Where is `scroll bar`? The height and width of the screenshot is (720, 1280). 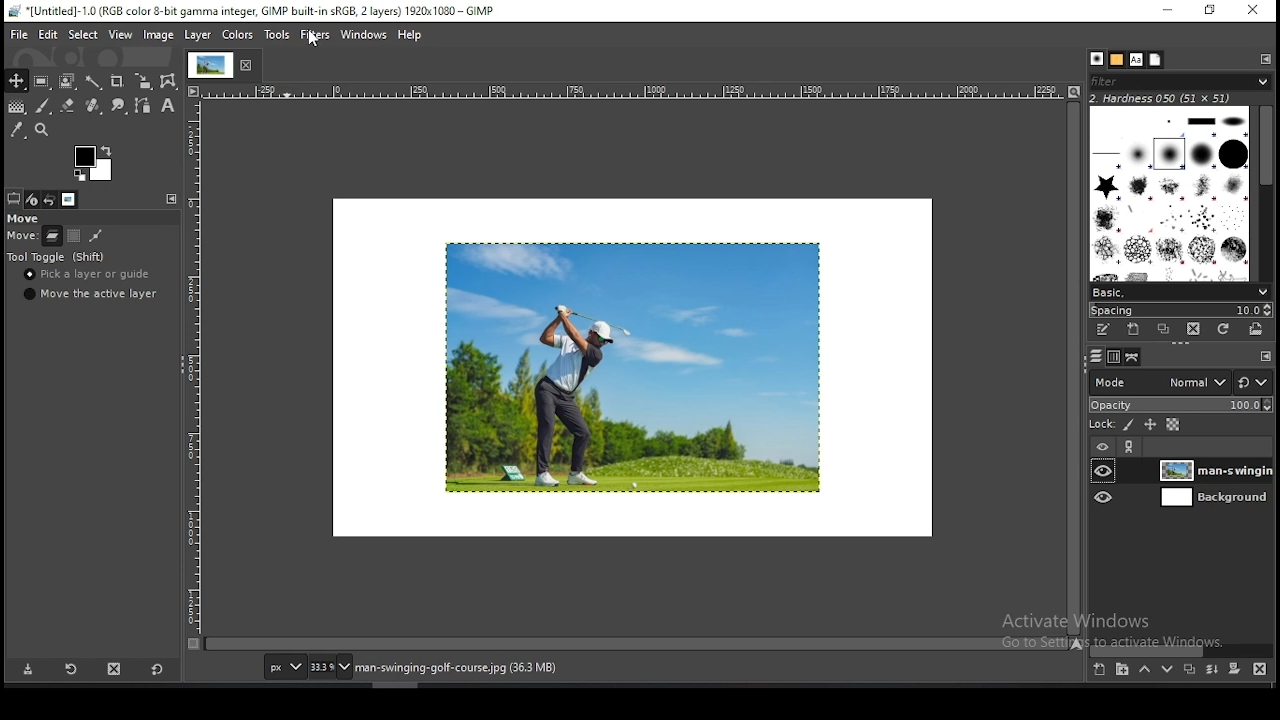
scroll bar is located at coordinates (637, 645).